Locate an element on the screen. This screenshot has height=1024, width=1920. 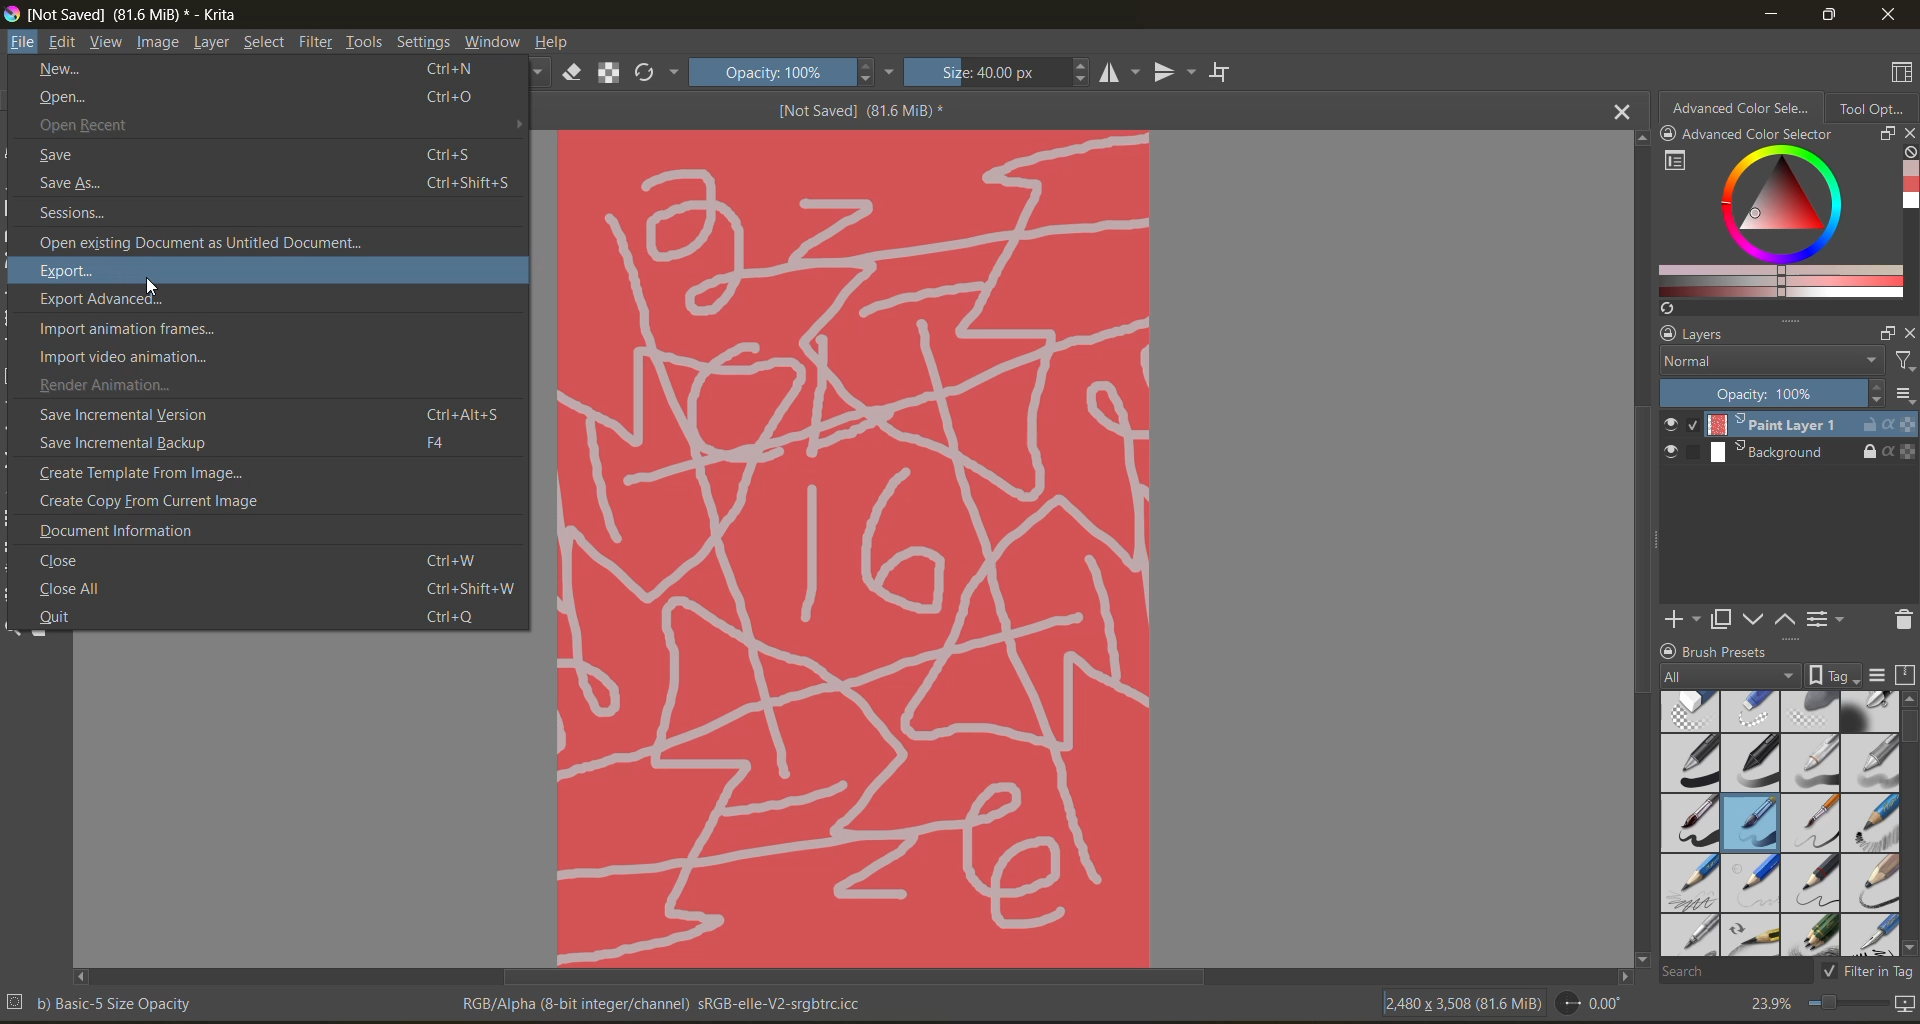
file is located at coordinates (23, 40).